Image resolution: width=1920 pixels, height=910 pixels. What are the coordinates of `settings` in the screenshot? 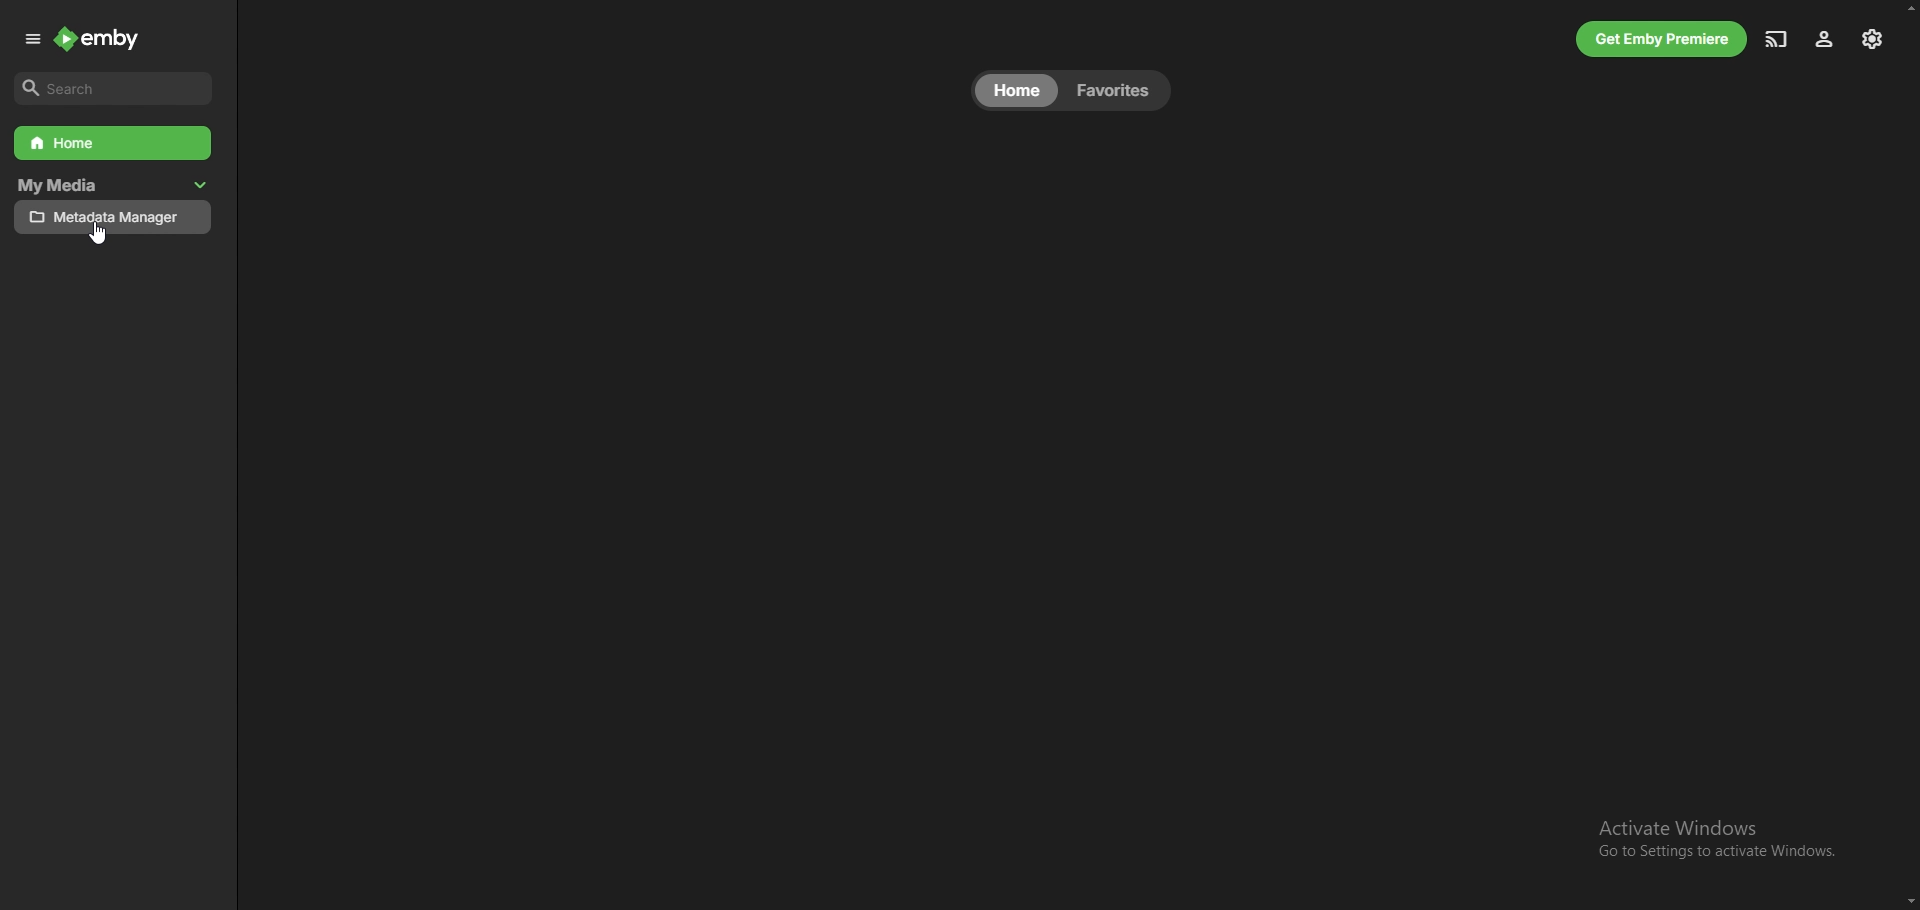 It's located at (1873, 39).